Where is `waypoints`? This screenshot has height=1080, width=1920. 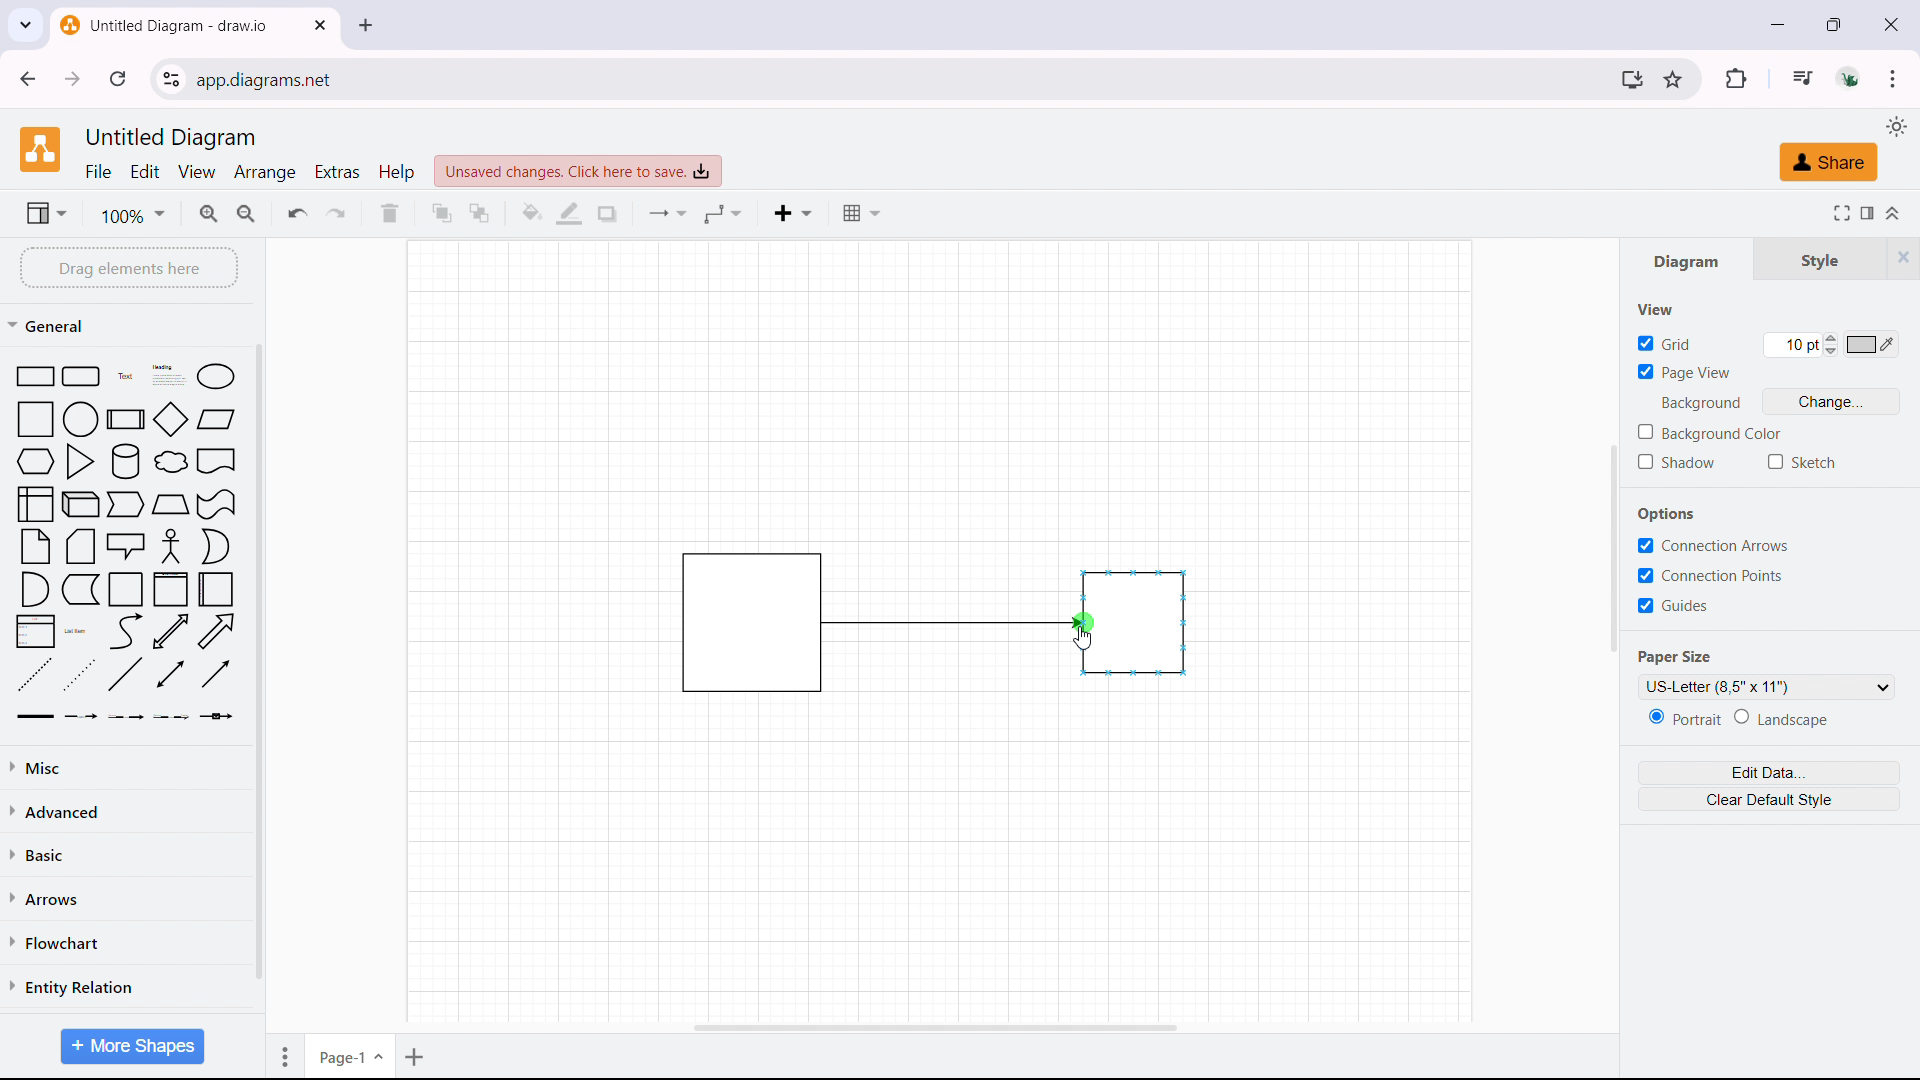 waypoints is located at coordinates (723, 213).